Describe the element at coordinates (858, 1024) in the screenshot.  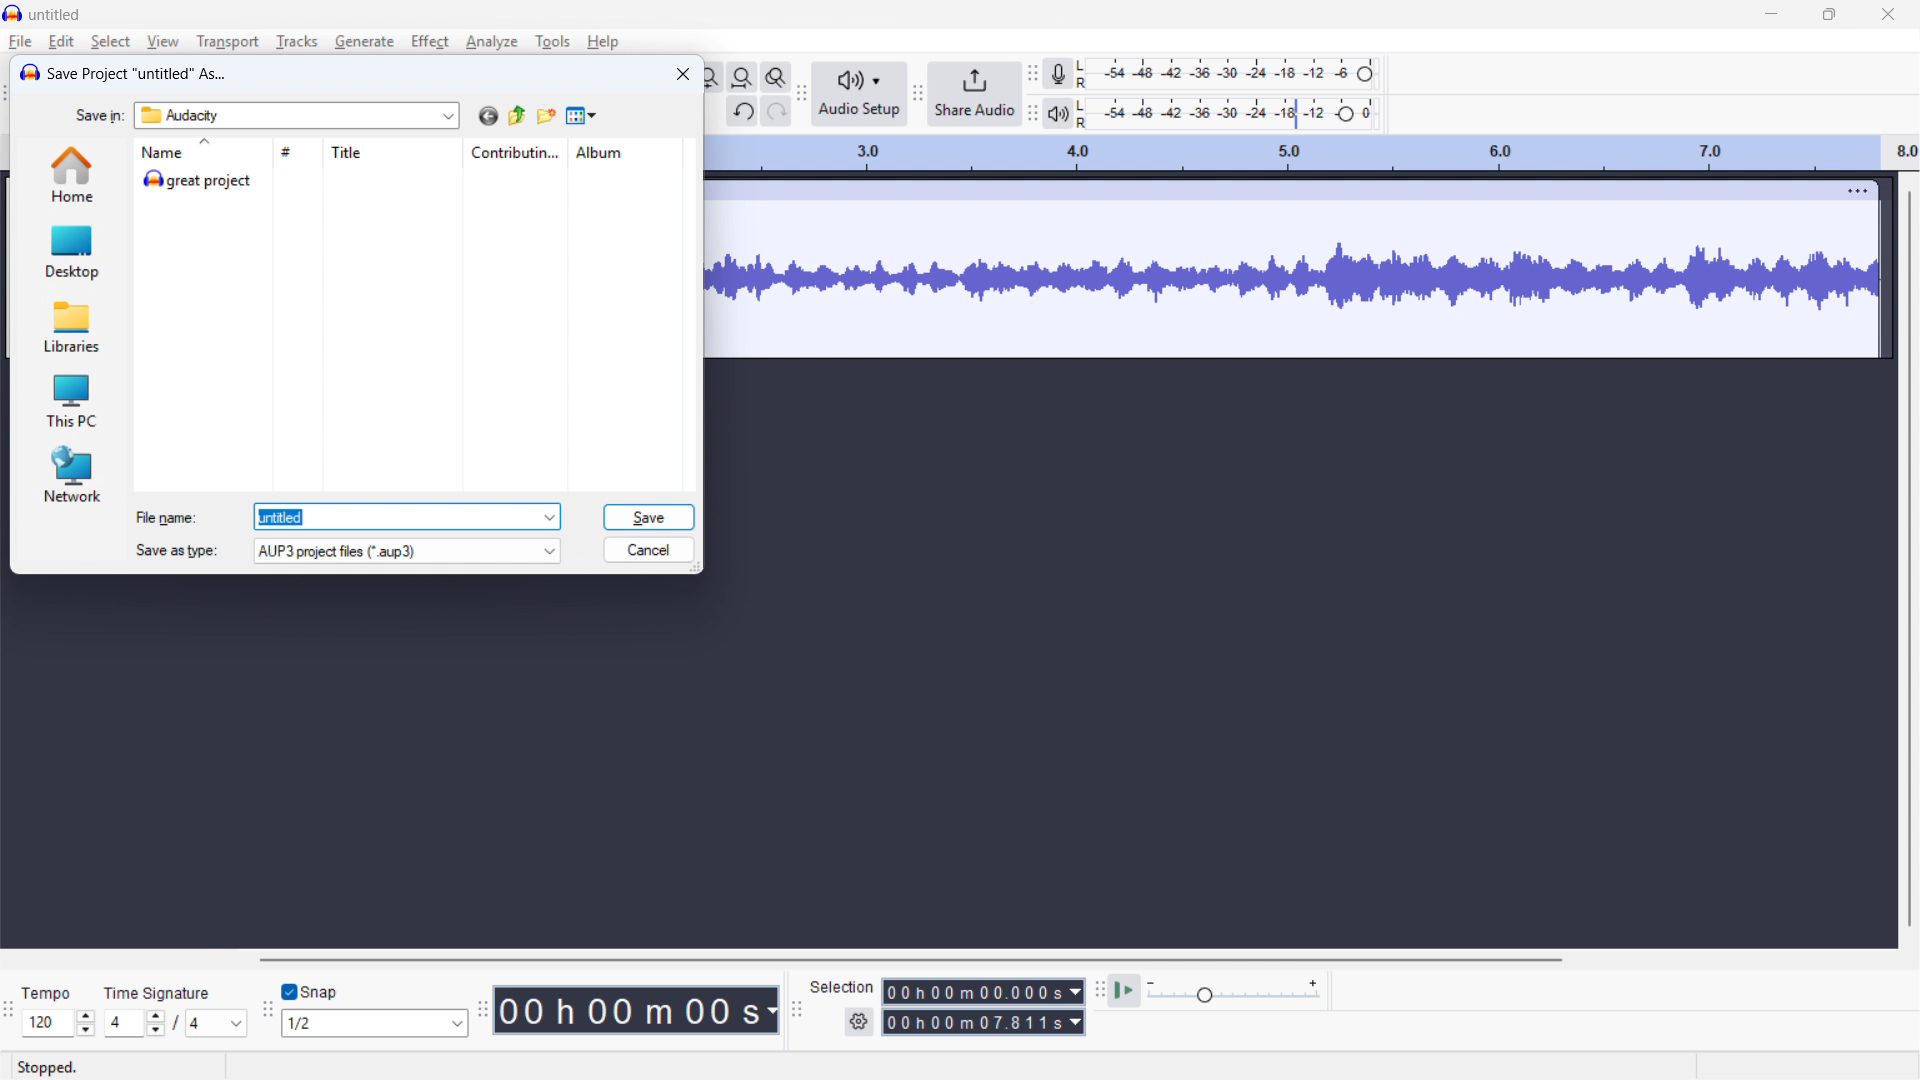
I see `selection settings` at that location.